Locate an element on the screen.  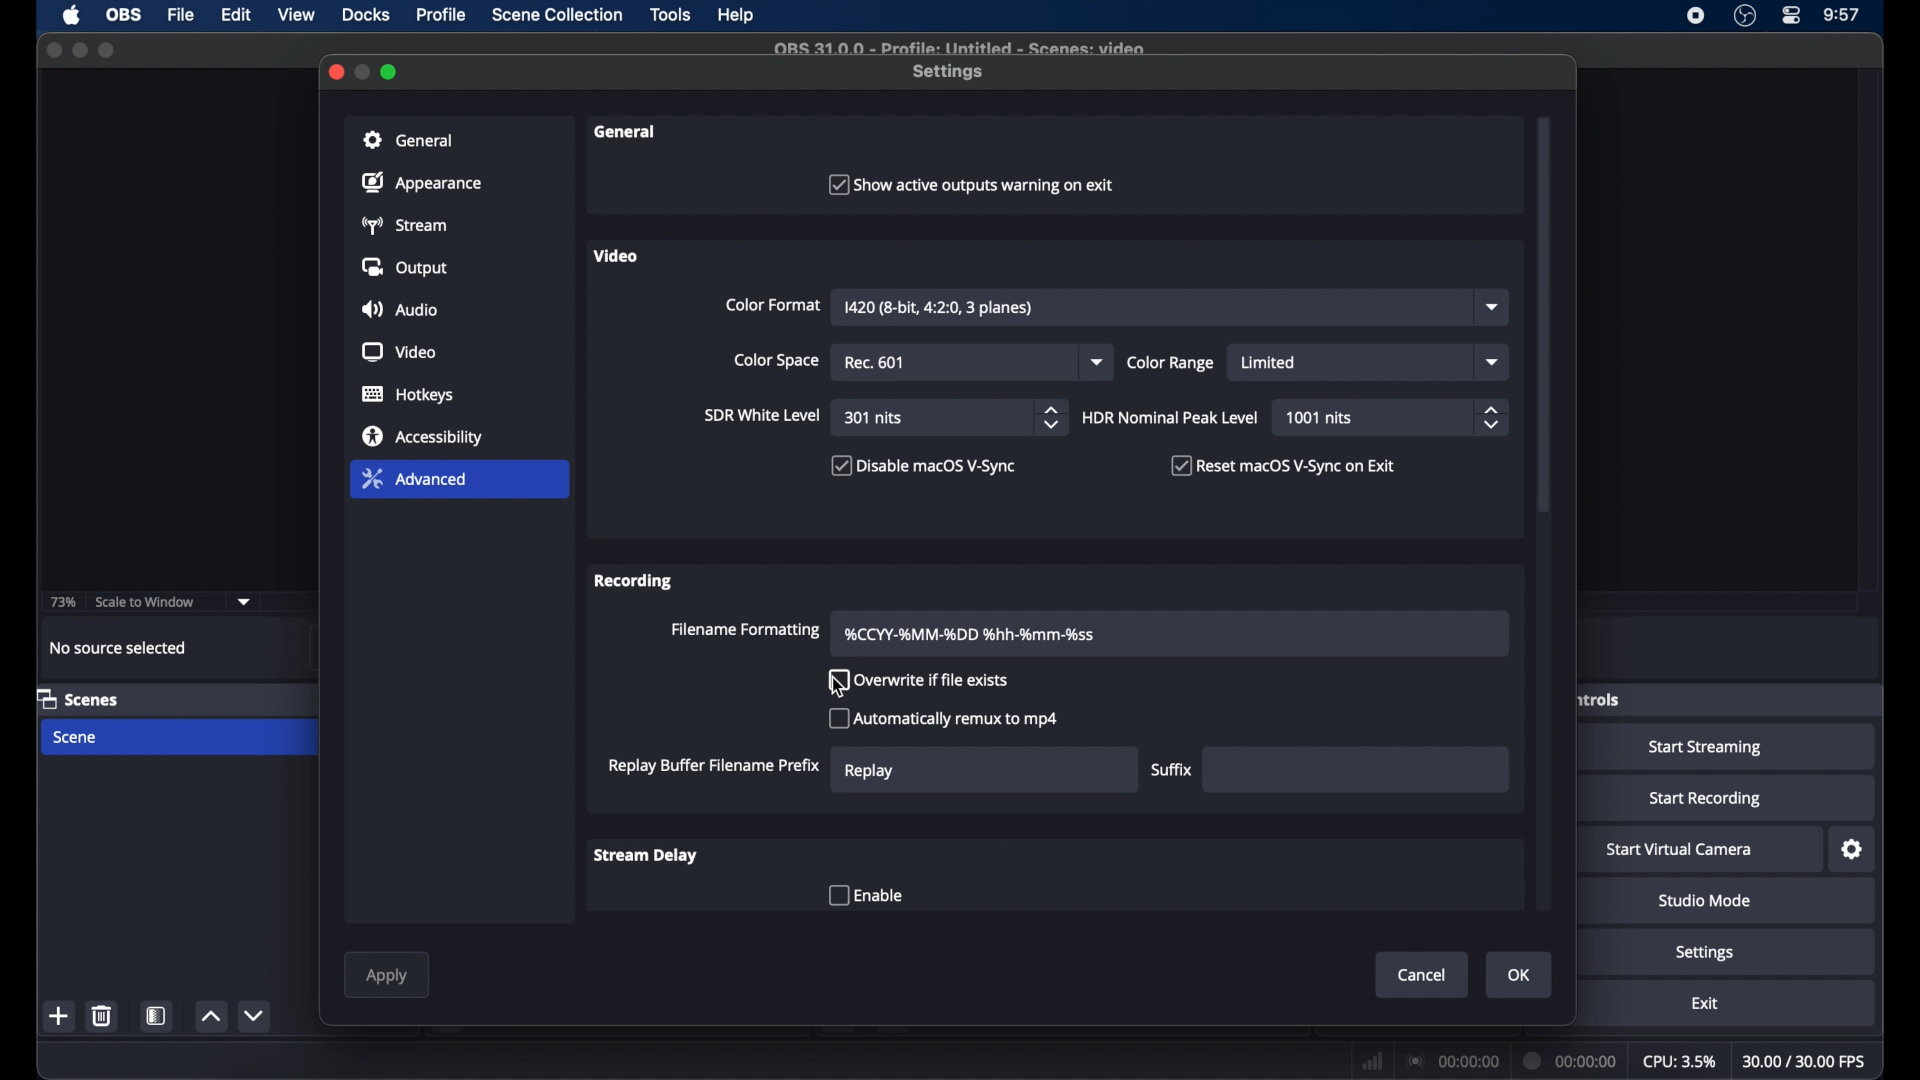
advanced is located at coordinates (413, 478).